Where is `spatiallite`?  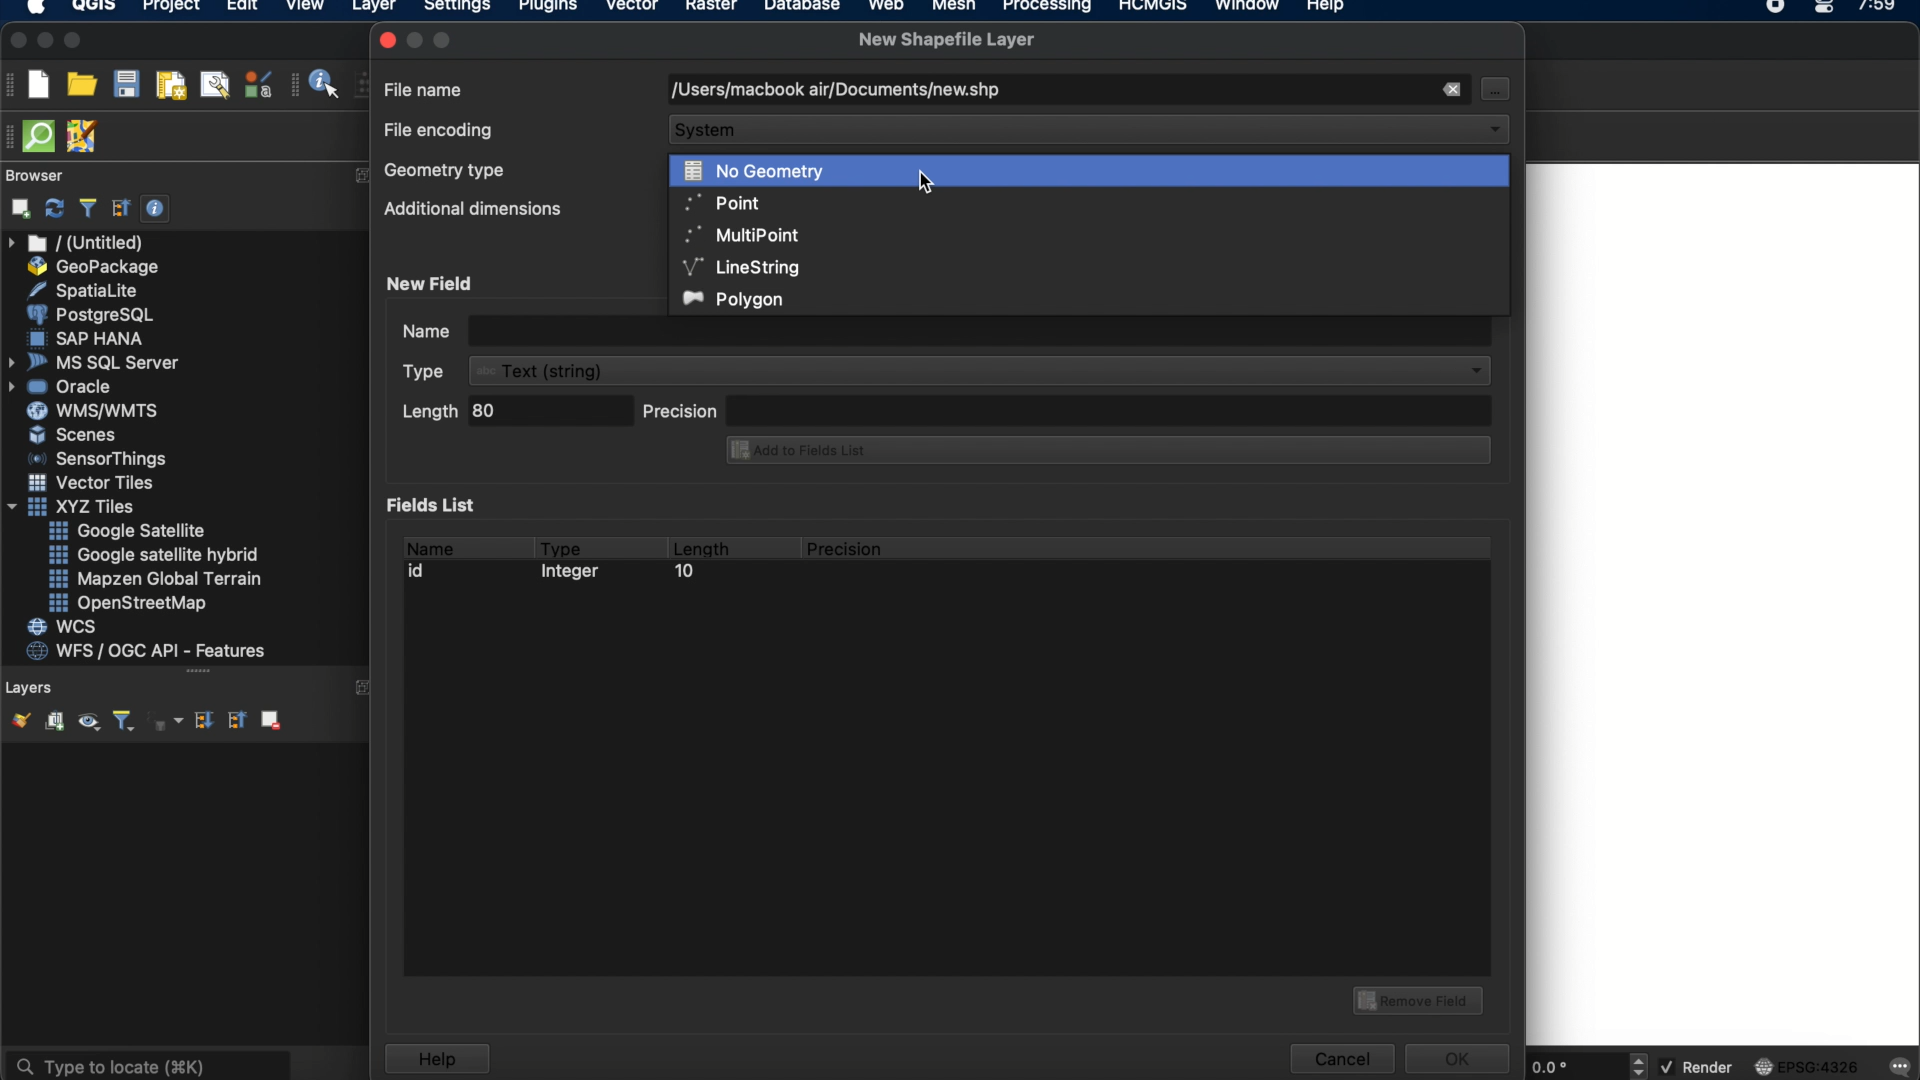
spatiallite is located at coordinates (87, 290).